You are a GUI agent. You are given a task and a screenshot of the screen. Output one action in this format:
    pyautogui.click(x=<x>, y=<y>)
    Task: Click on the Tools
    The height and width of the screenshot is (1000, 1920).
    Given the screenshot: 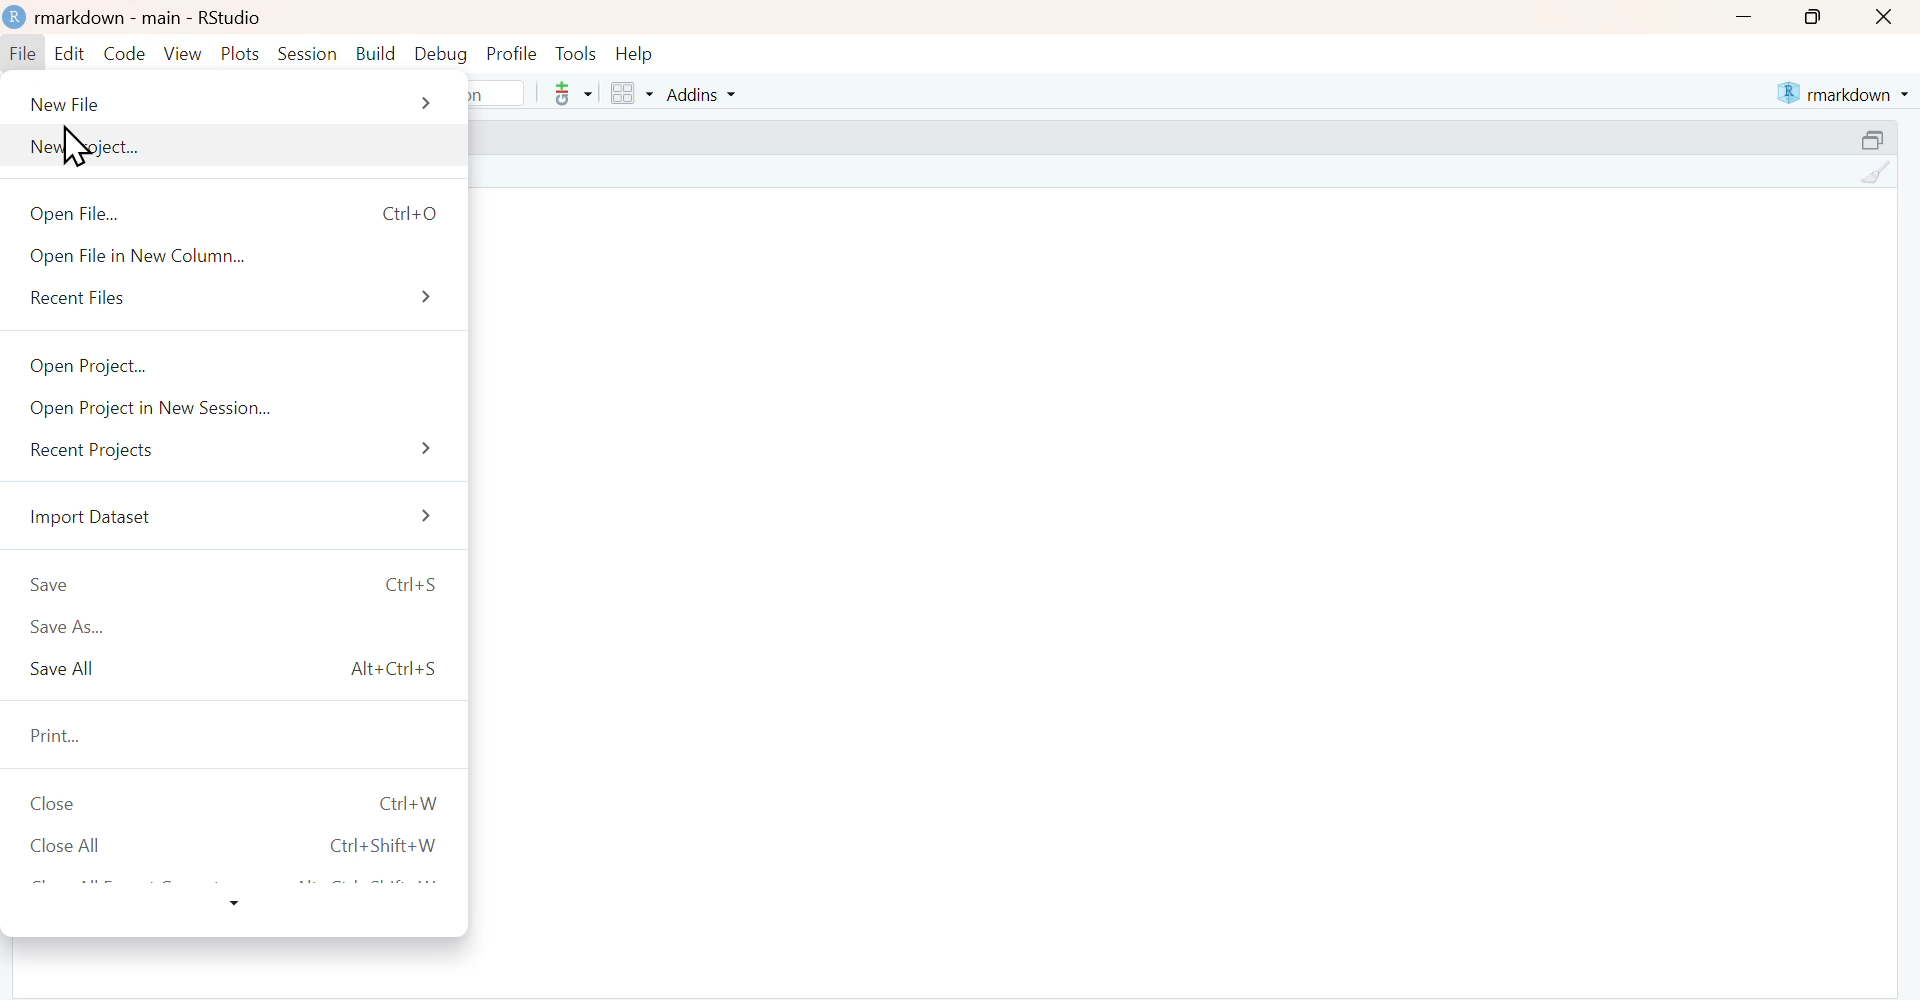 What is the action you would take?
    pyautogui.click(x=576, y=54)
    